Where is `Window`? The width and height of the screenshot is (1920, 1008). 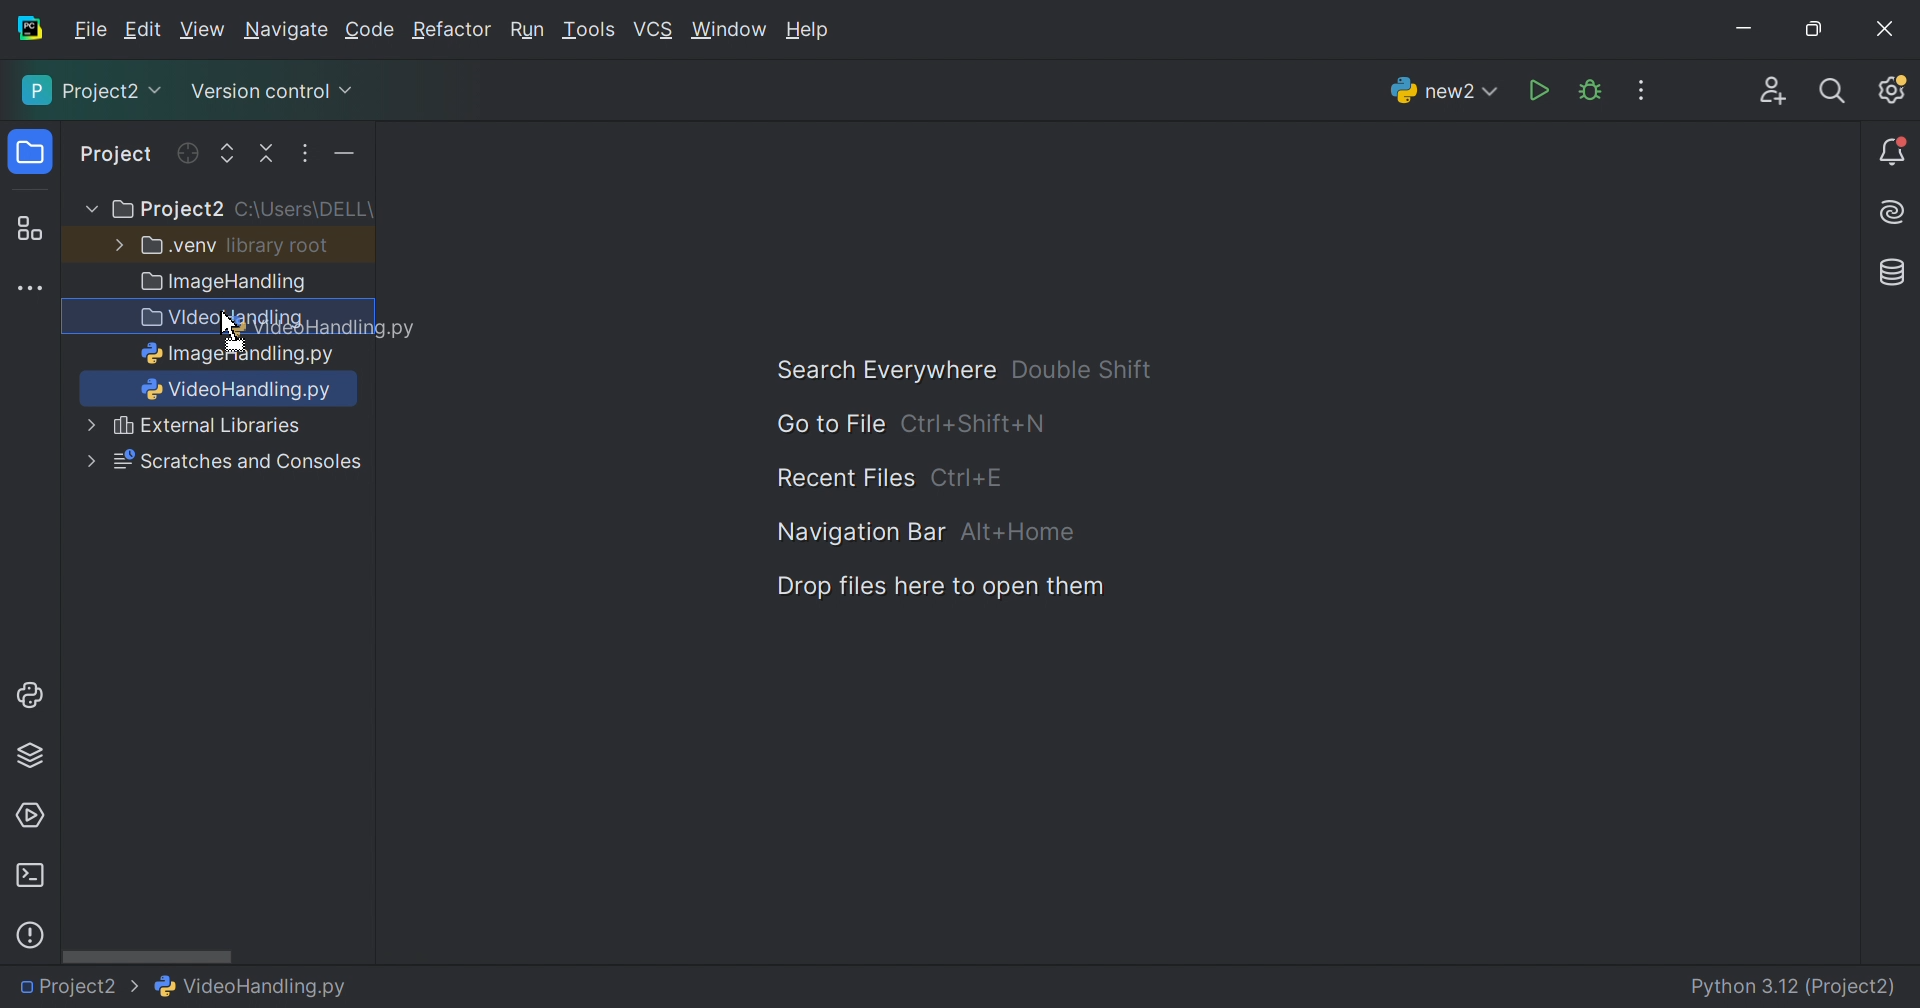 Window is located at coordinates (730, 32).